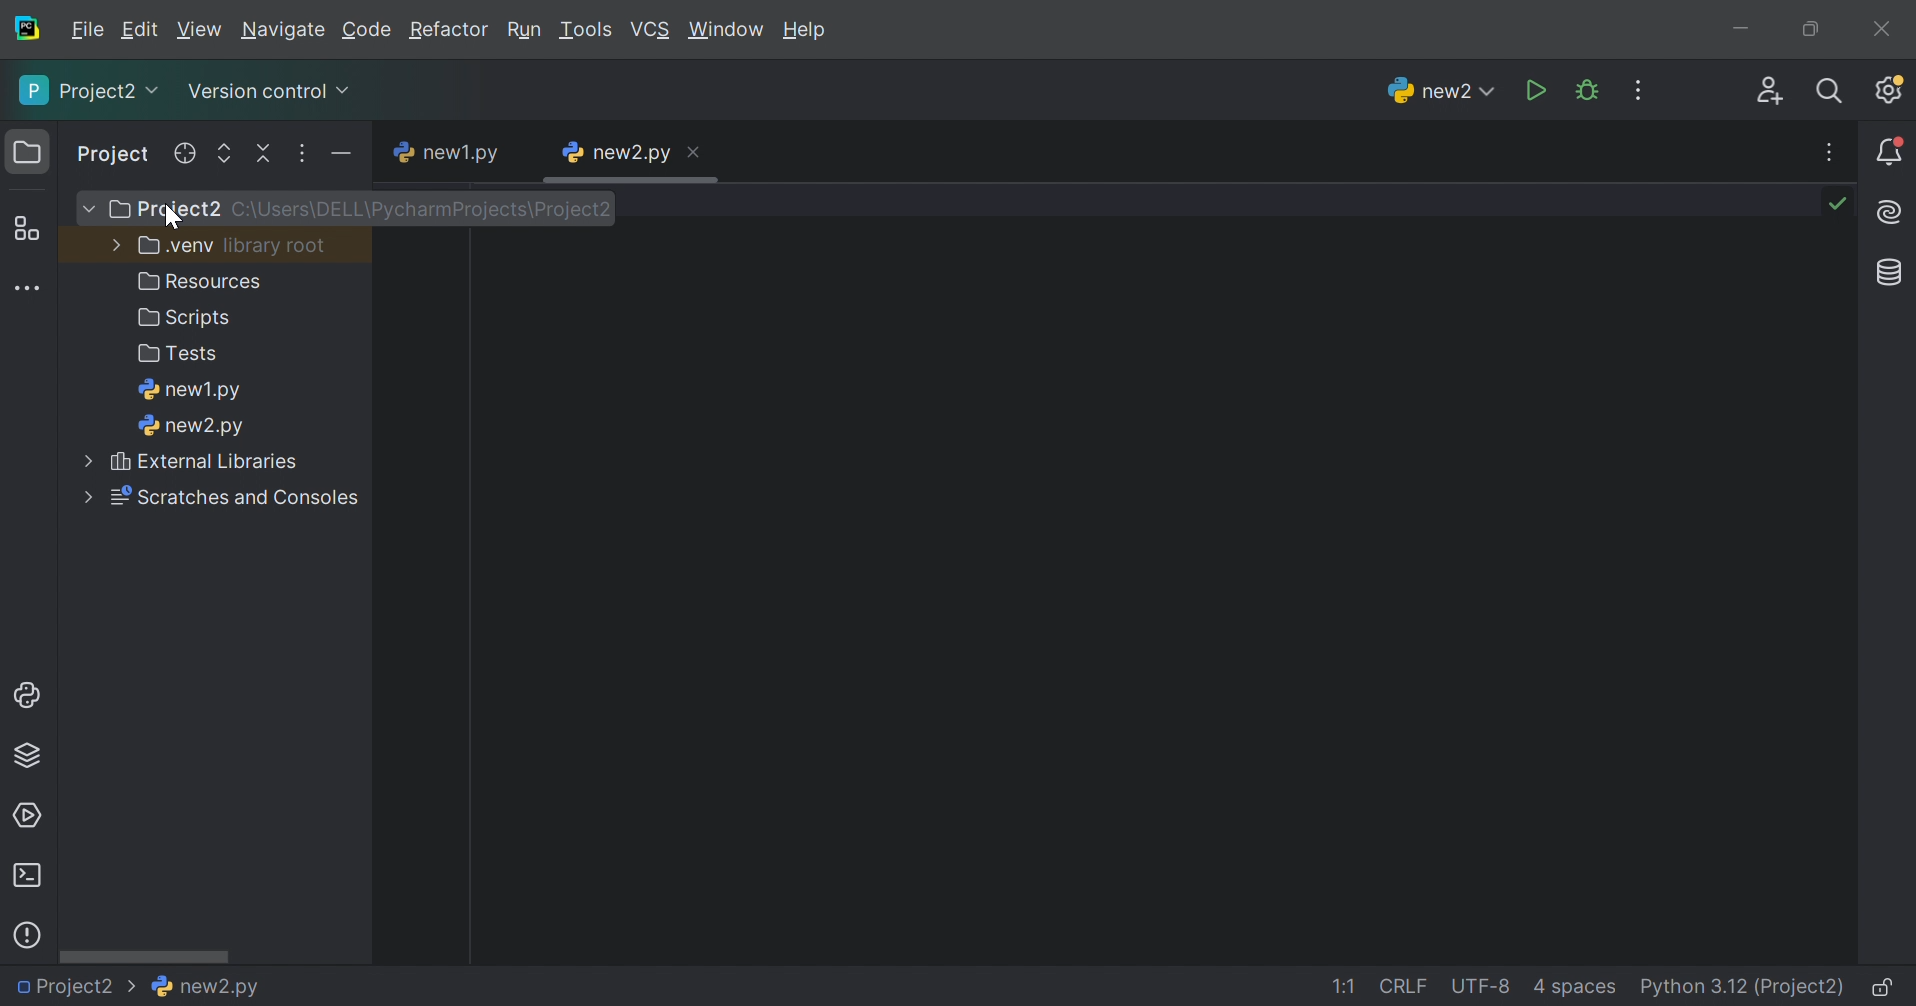 Image resolution: width=1916 pixels, height=1006 pixels. What do you see at coordinates (698, 149) in the screenshot?
I see `Close` at bounding box center [698, 149].